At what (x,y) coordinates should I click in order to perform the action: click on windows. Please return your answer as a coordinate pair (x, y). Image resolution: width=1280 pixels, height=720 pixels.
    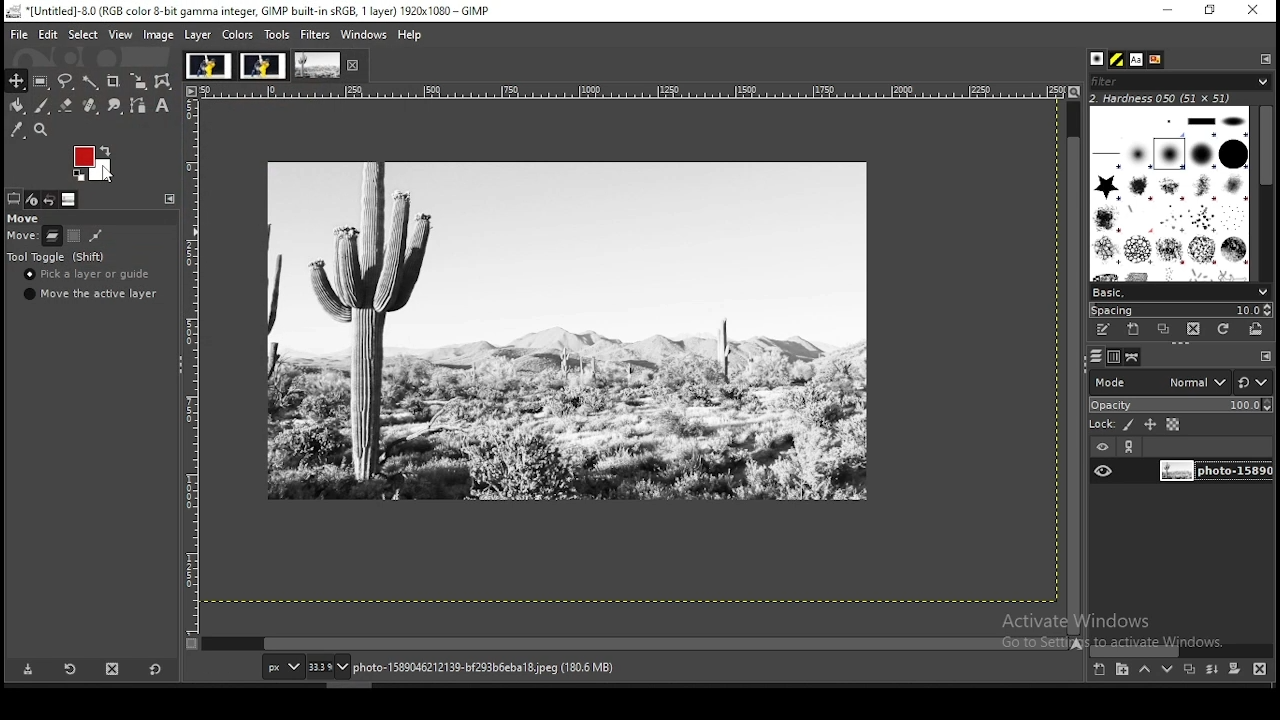
    Looking at the image, I should click on (362, 34).